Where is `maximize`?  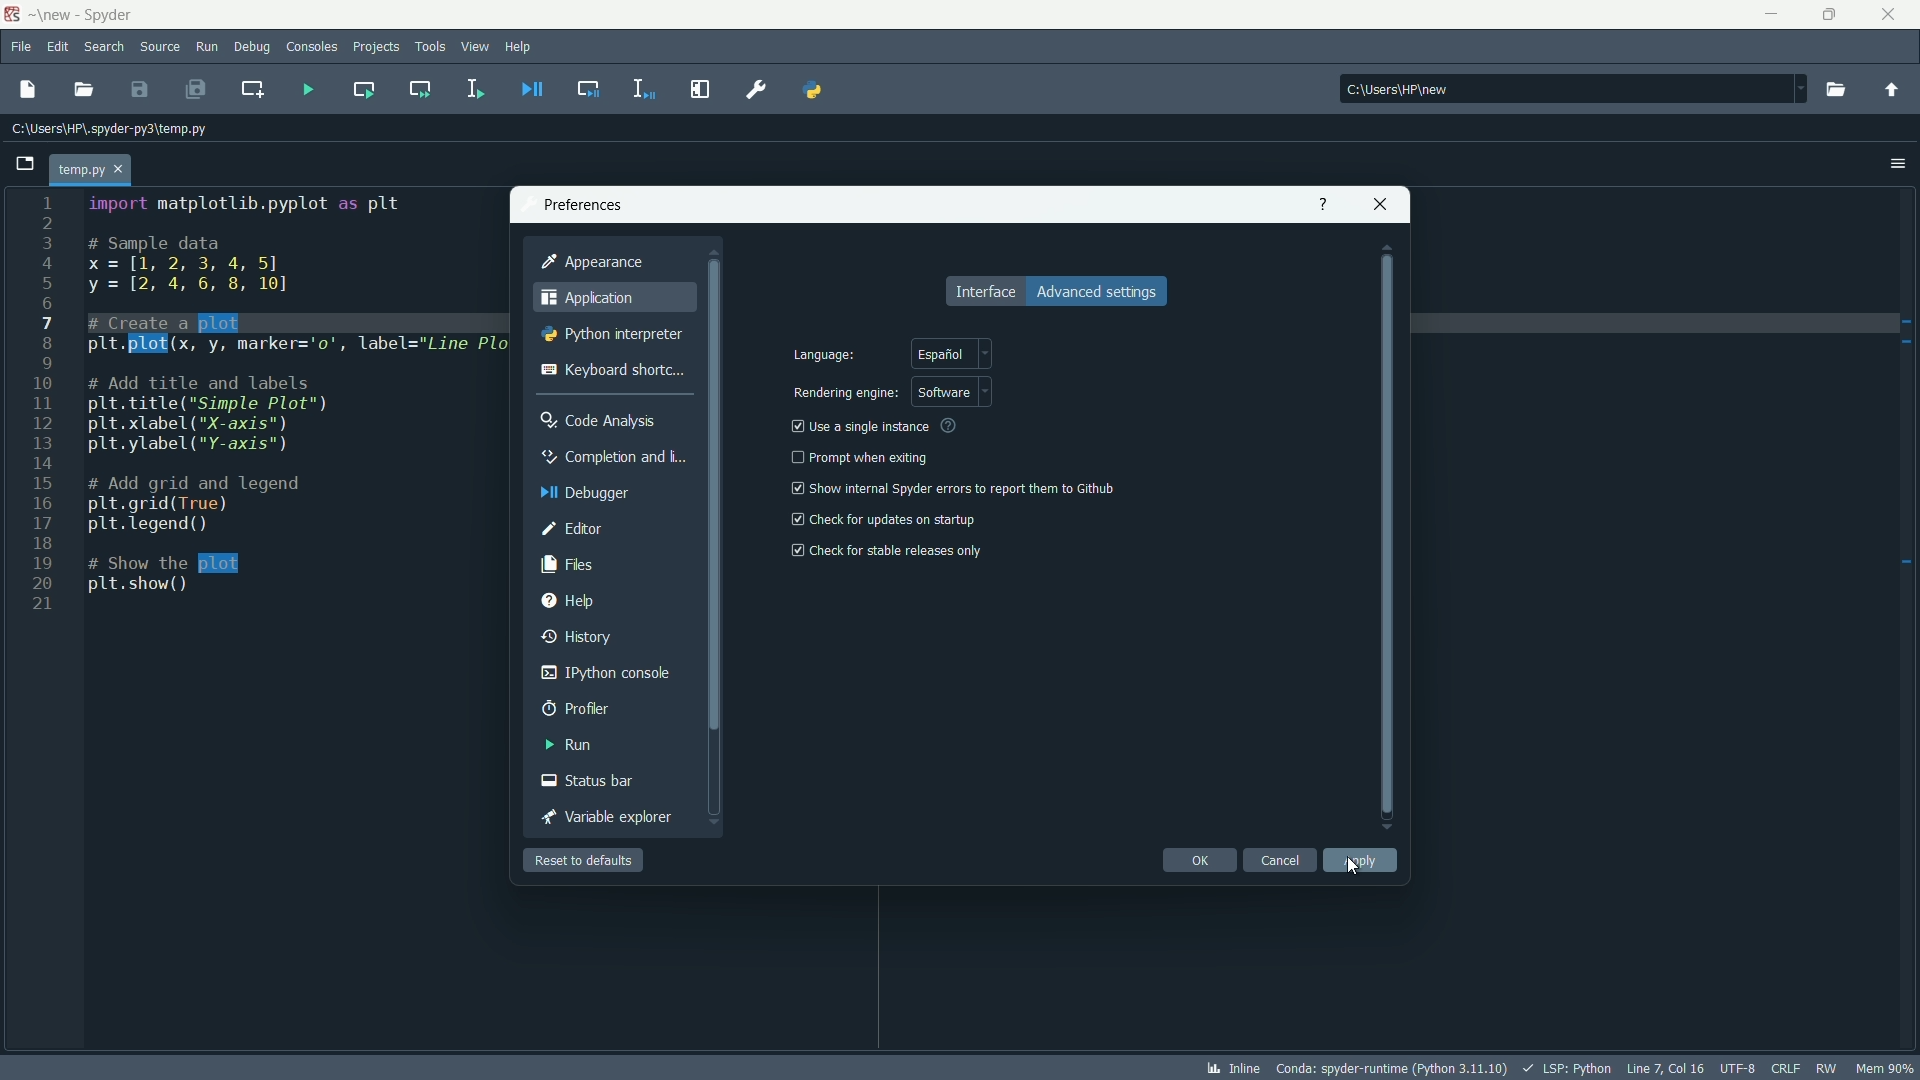 maximize is located at coordinates (1832, 15).